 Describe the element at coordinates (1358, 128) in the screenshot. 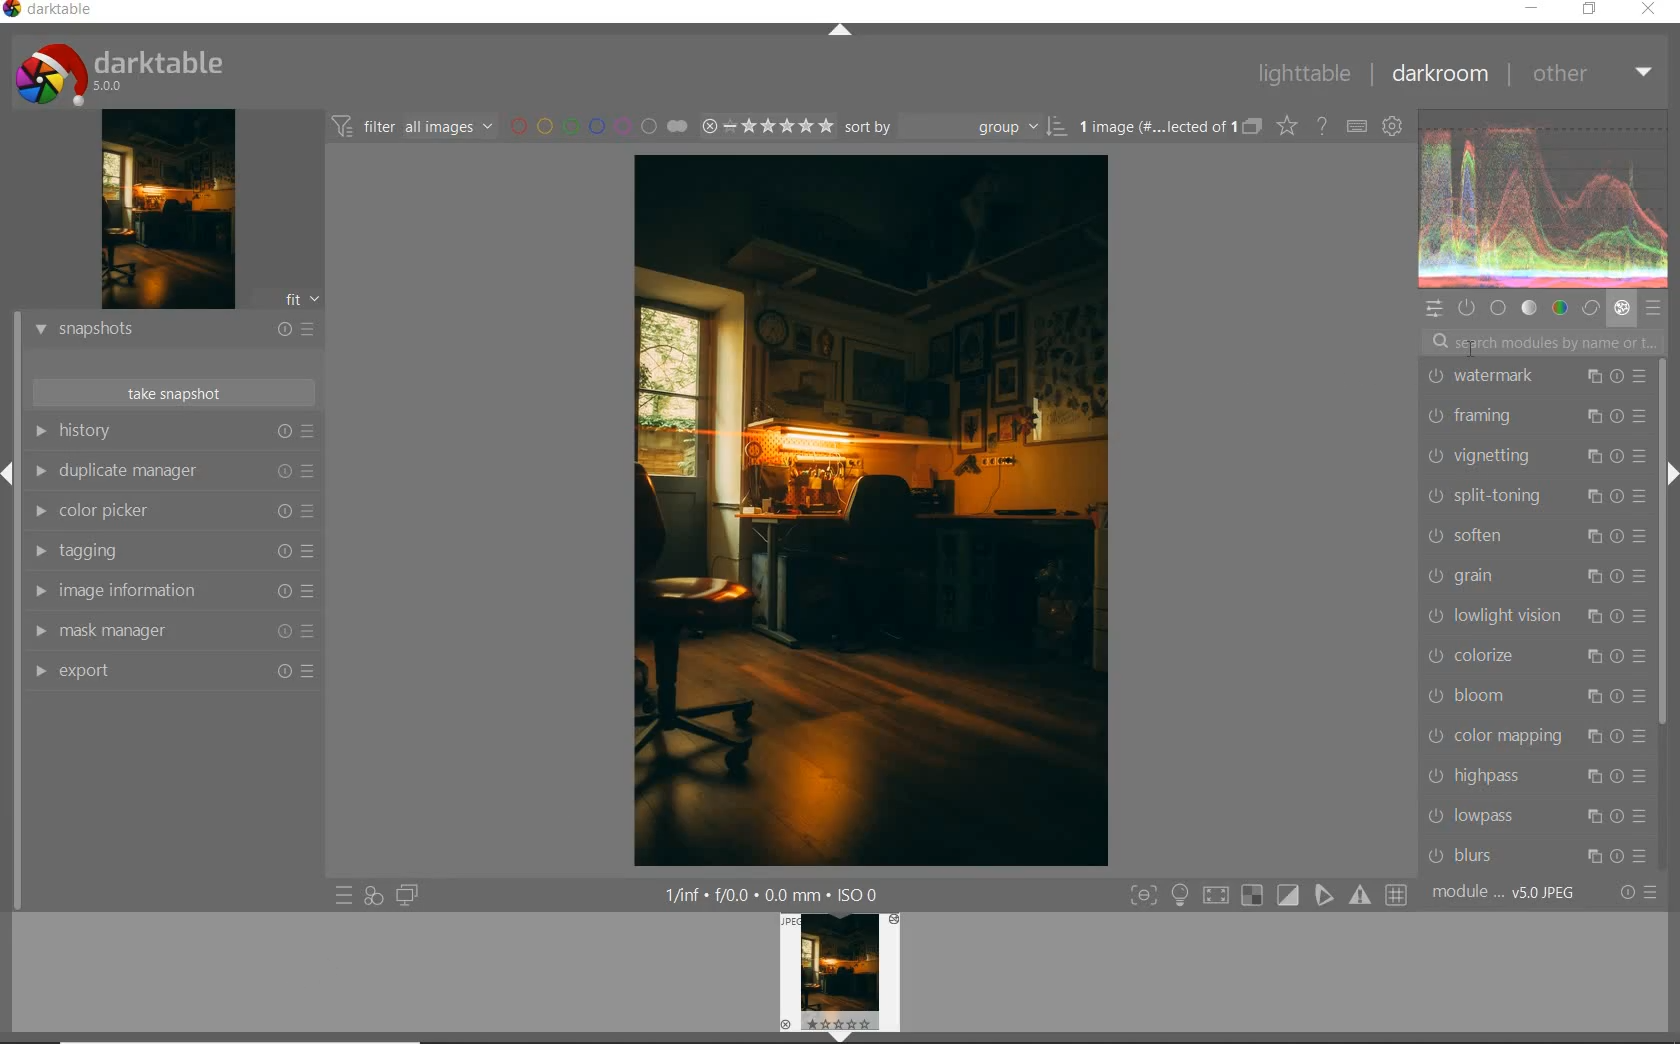

I see `set keyboard shortcuts` at that location.